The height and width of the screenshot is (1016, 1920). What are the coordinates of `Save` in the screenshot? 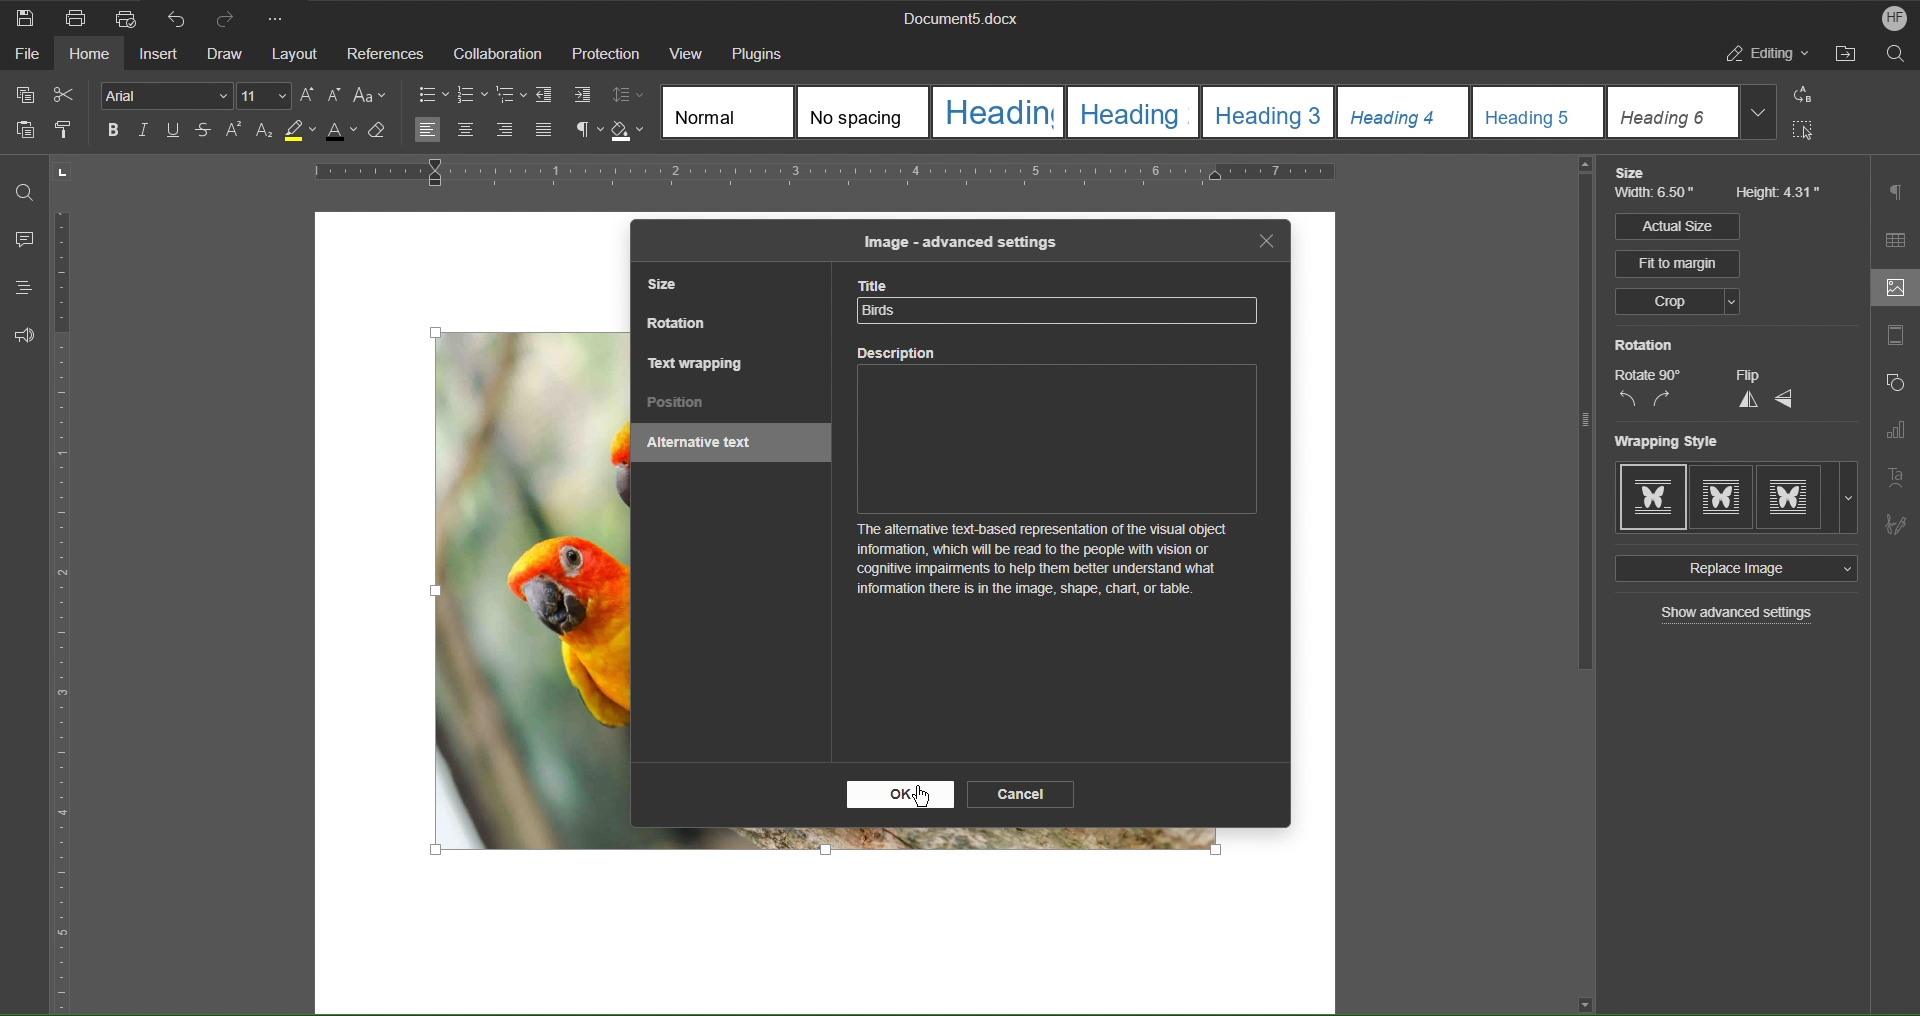 It's located at (26, 17).